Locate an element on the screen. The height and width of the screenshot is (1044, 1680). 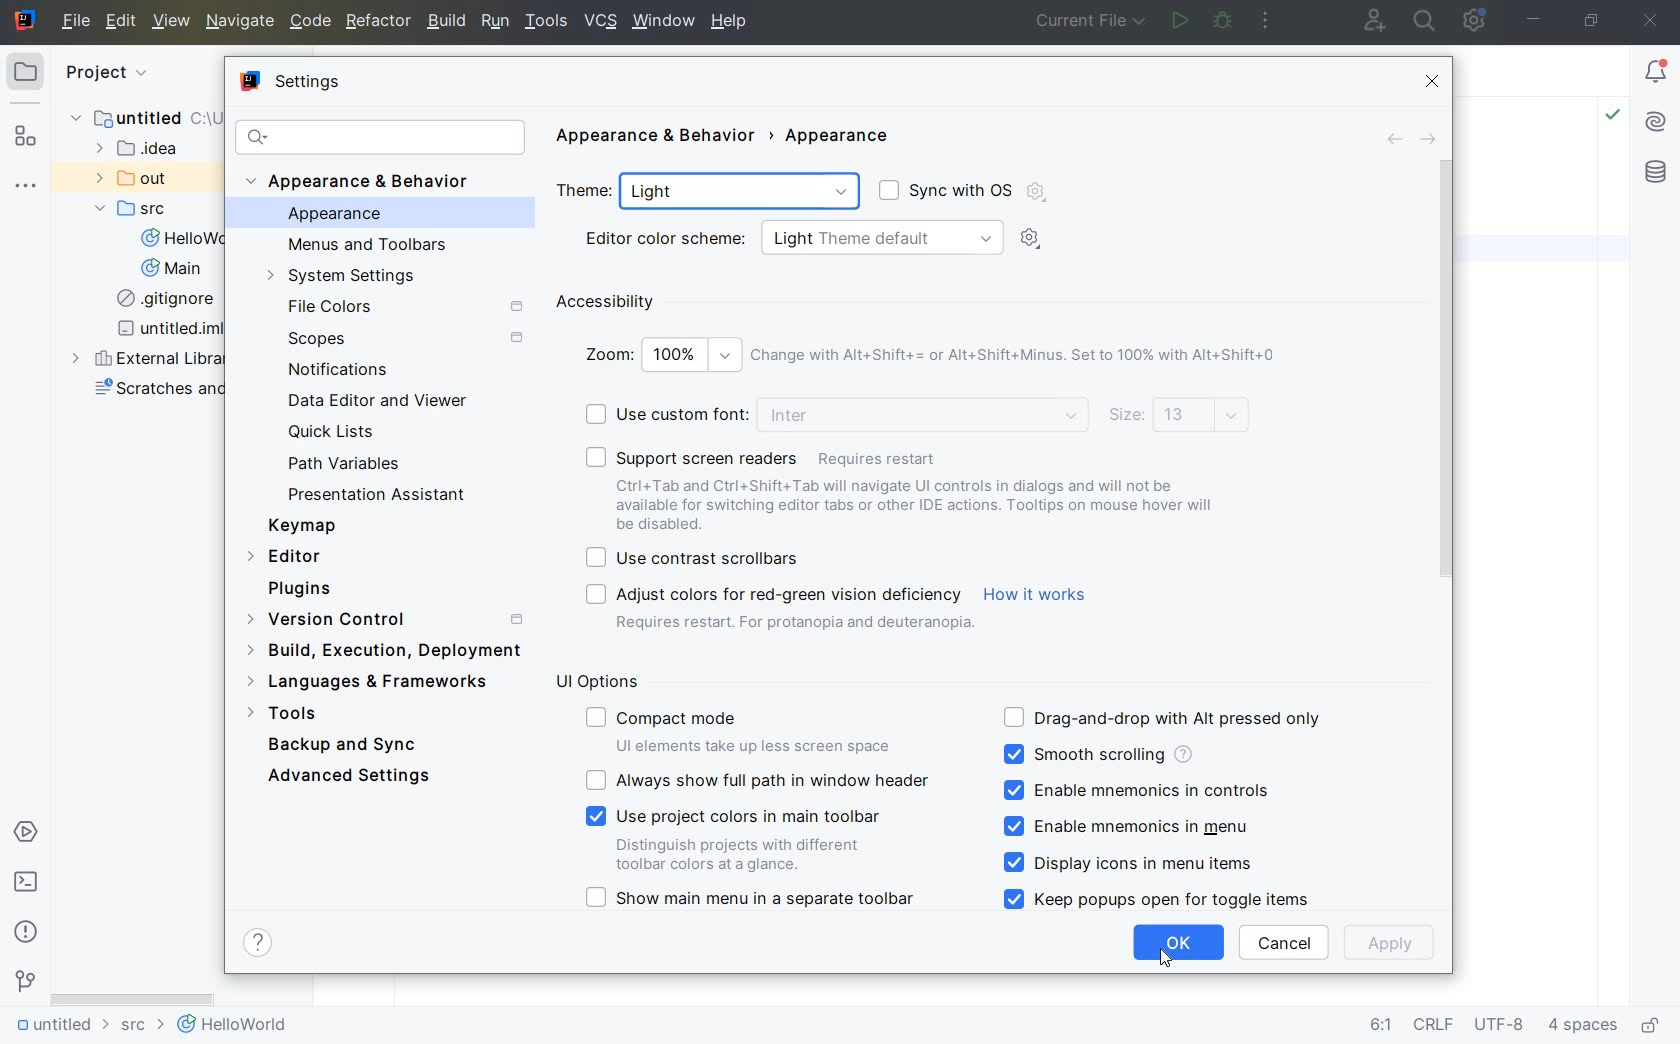
PROJECT folder is located at coordinates (26, 75).